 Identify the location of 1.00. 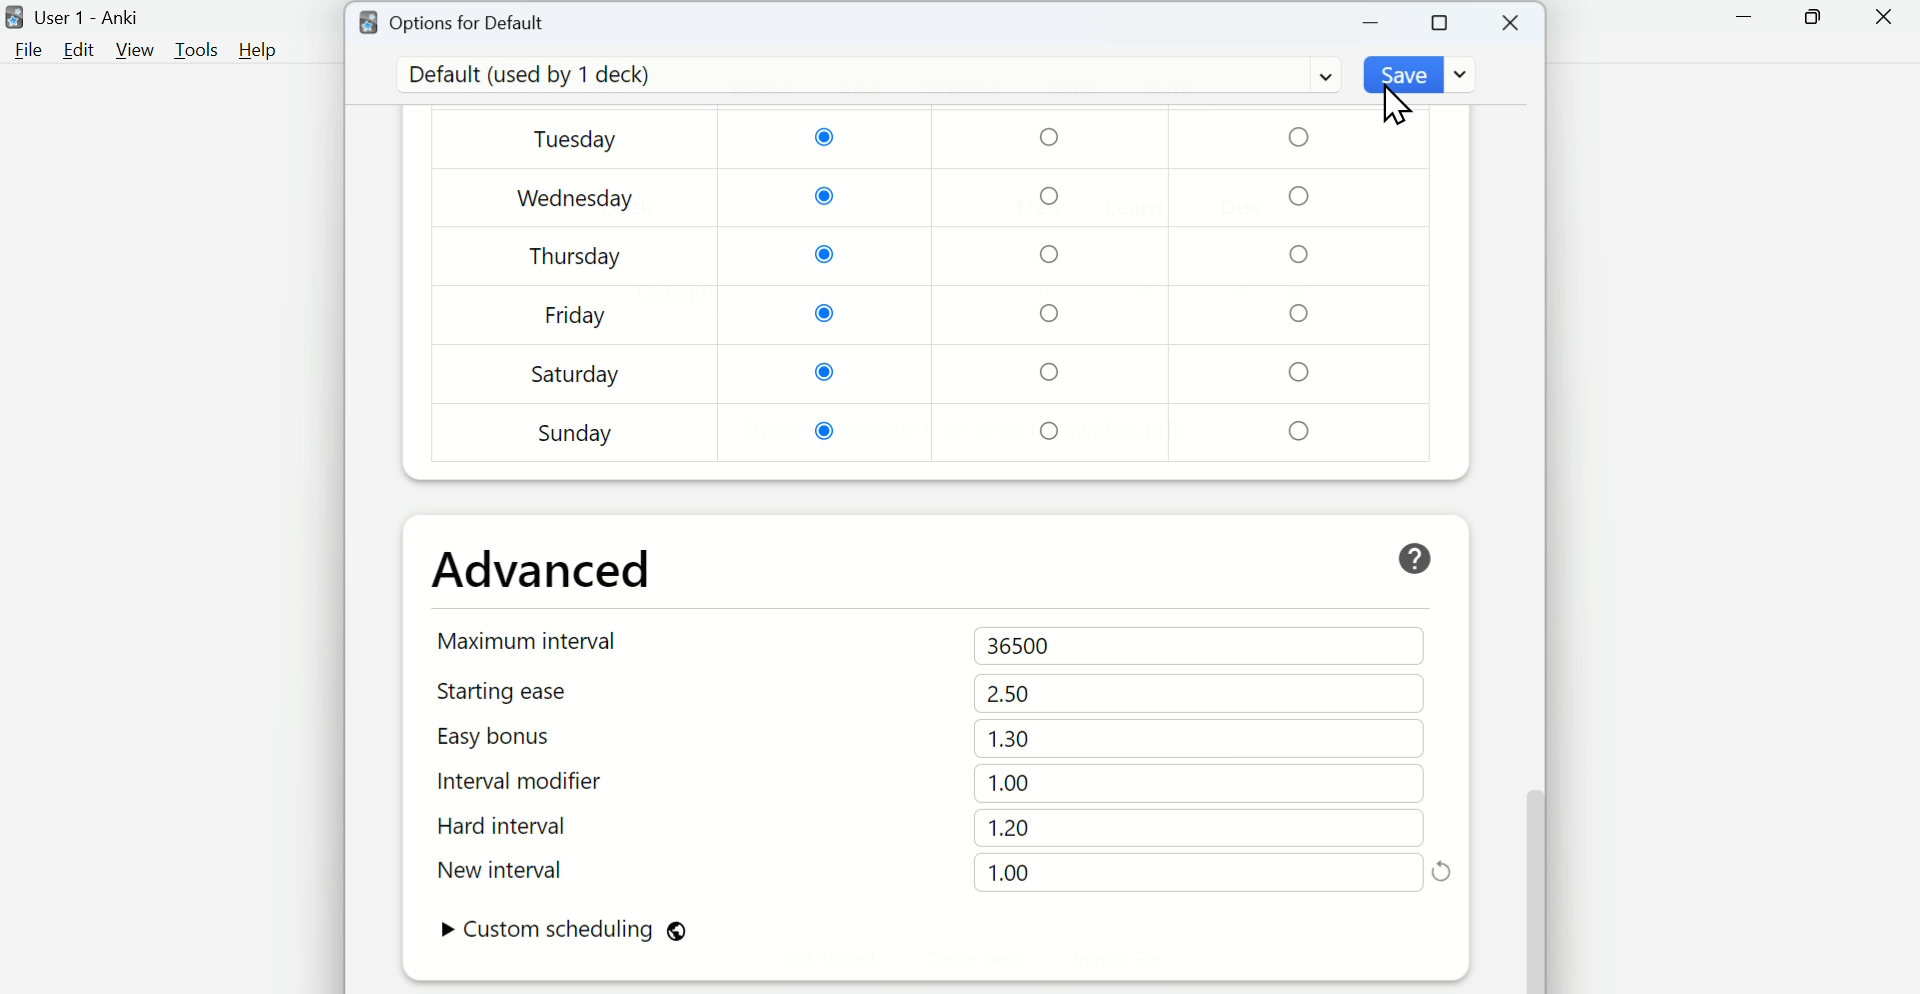
(1009, 871).